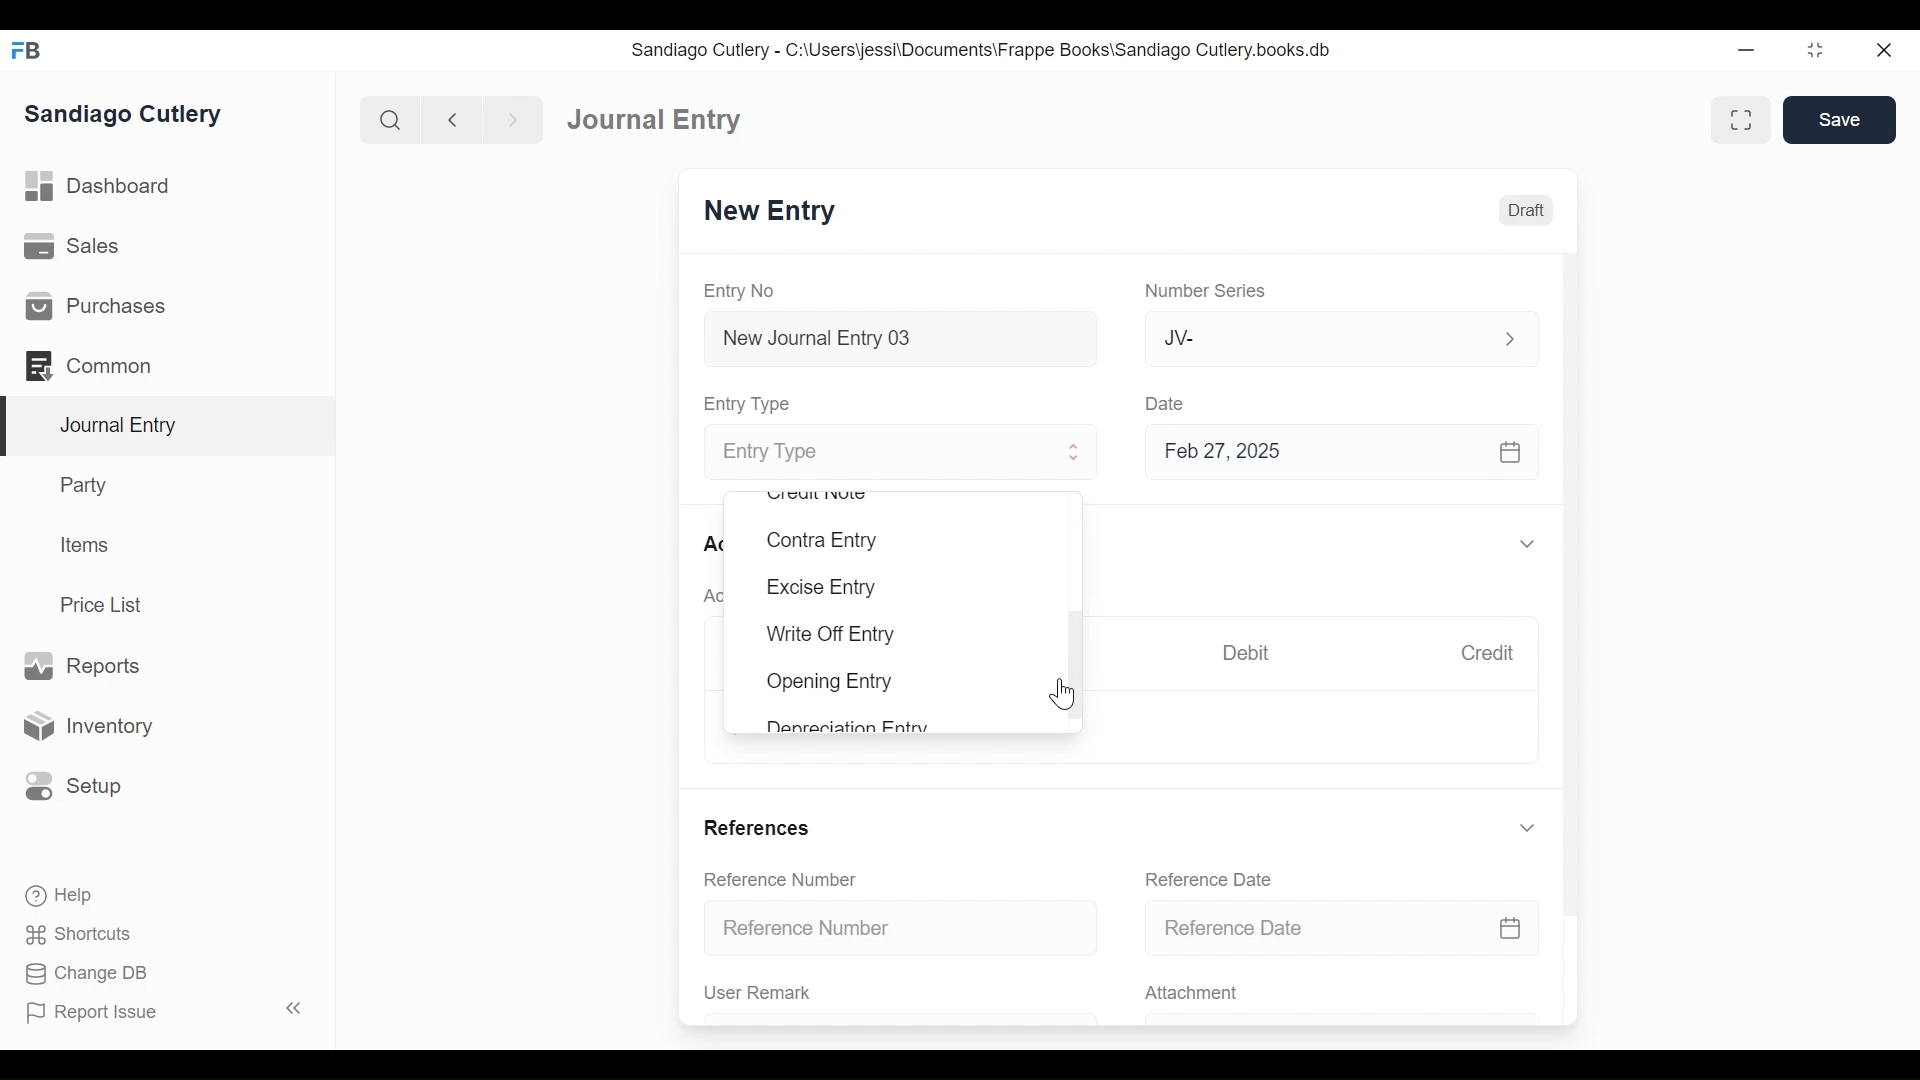  Describe the element at coordinates (93, 1013) in the screenshot. I see `Report Issue` at that location.